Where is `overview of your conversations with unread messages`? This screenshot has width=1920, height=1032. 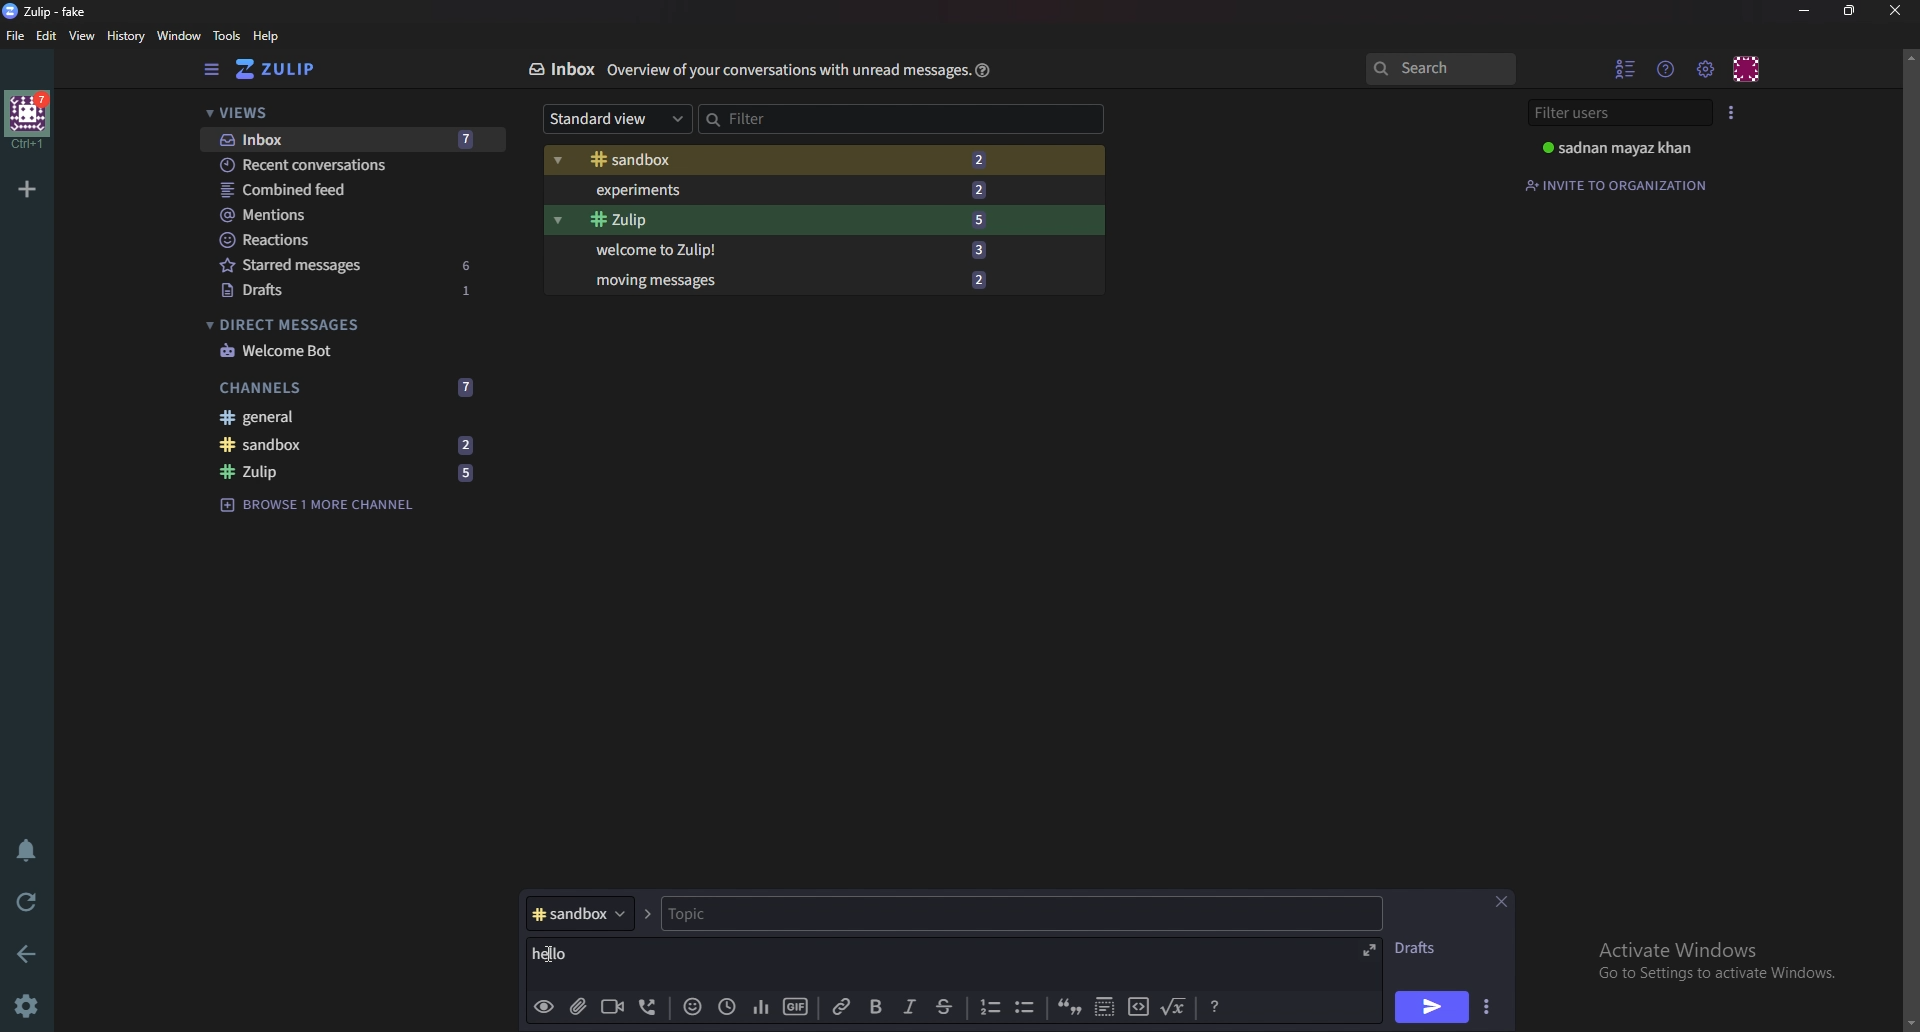
overview of your conversations with unread messages is located at coordinates (783, 73).